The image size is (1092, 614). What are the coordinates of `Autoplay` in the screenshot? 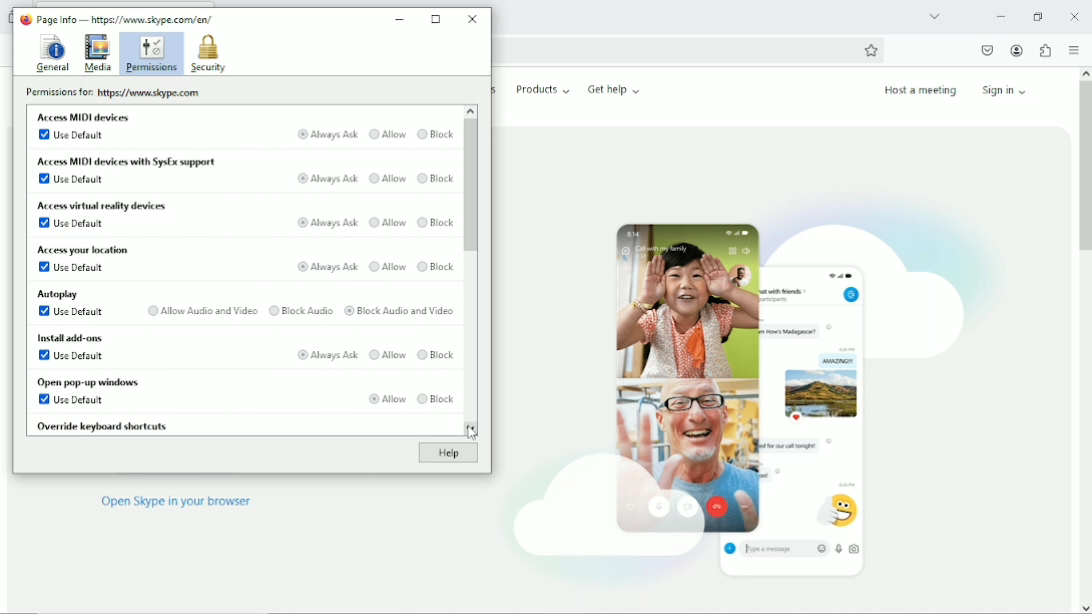 It's located at (57, 293).